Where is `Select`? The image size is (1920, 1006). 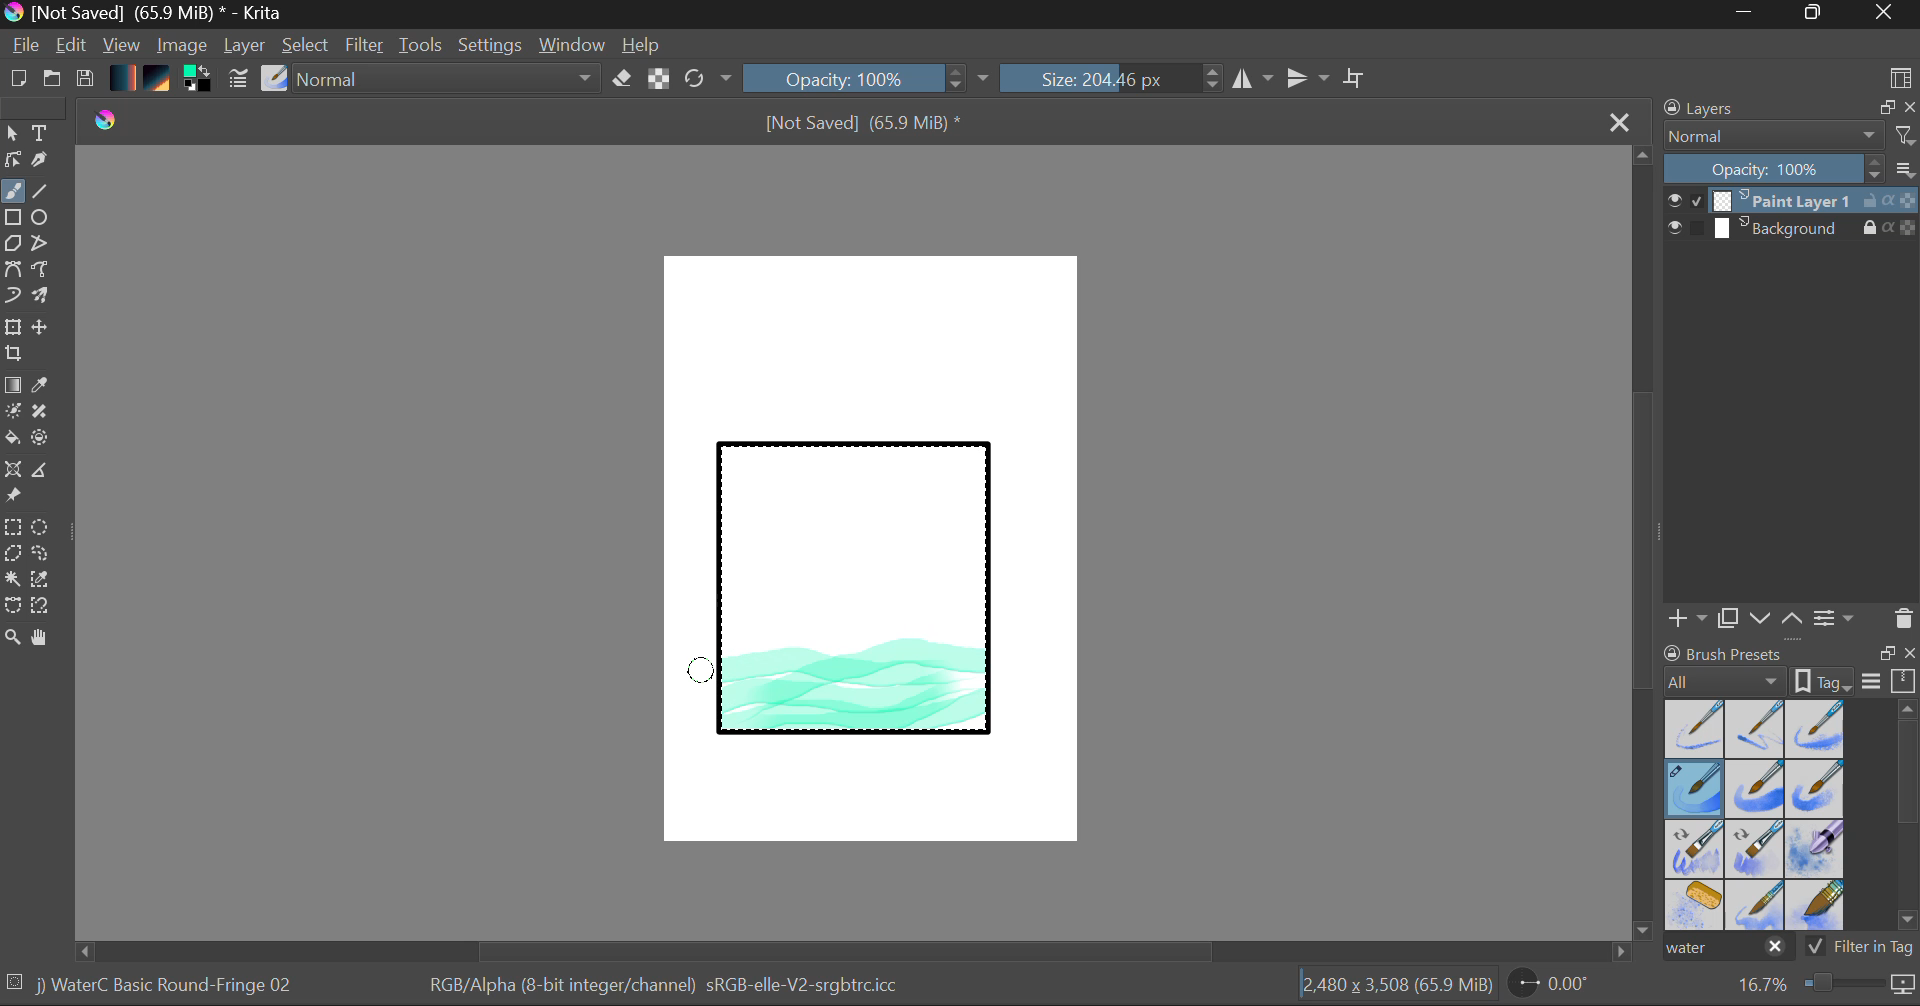
Select is located at coordinates (12, 134).